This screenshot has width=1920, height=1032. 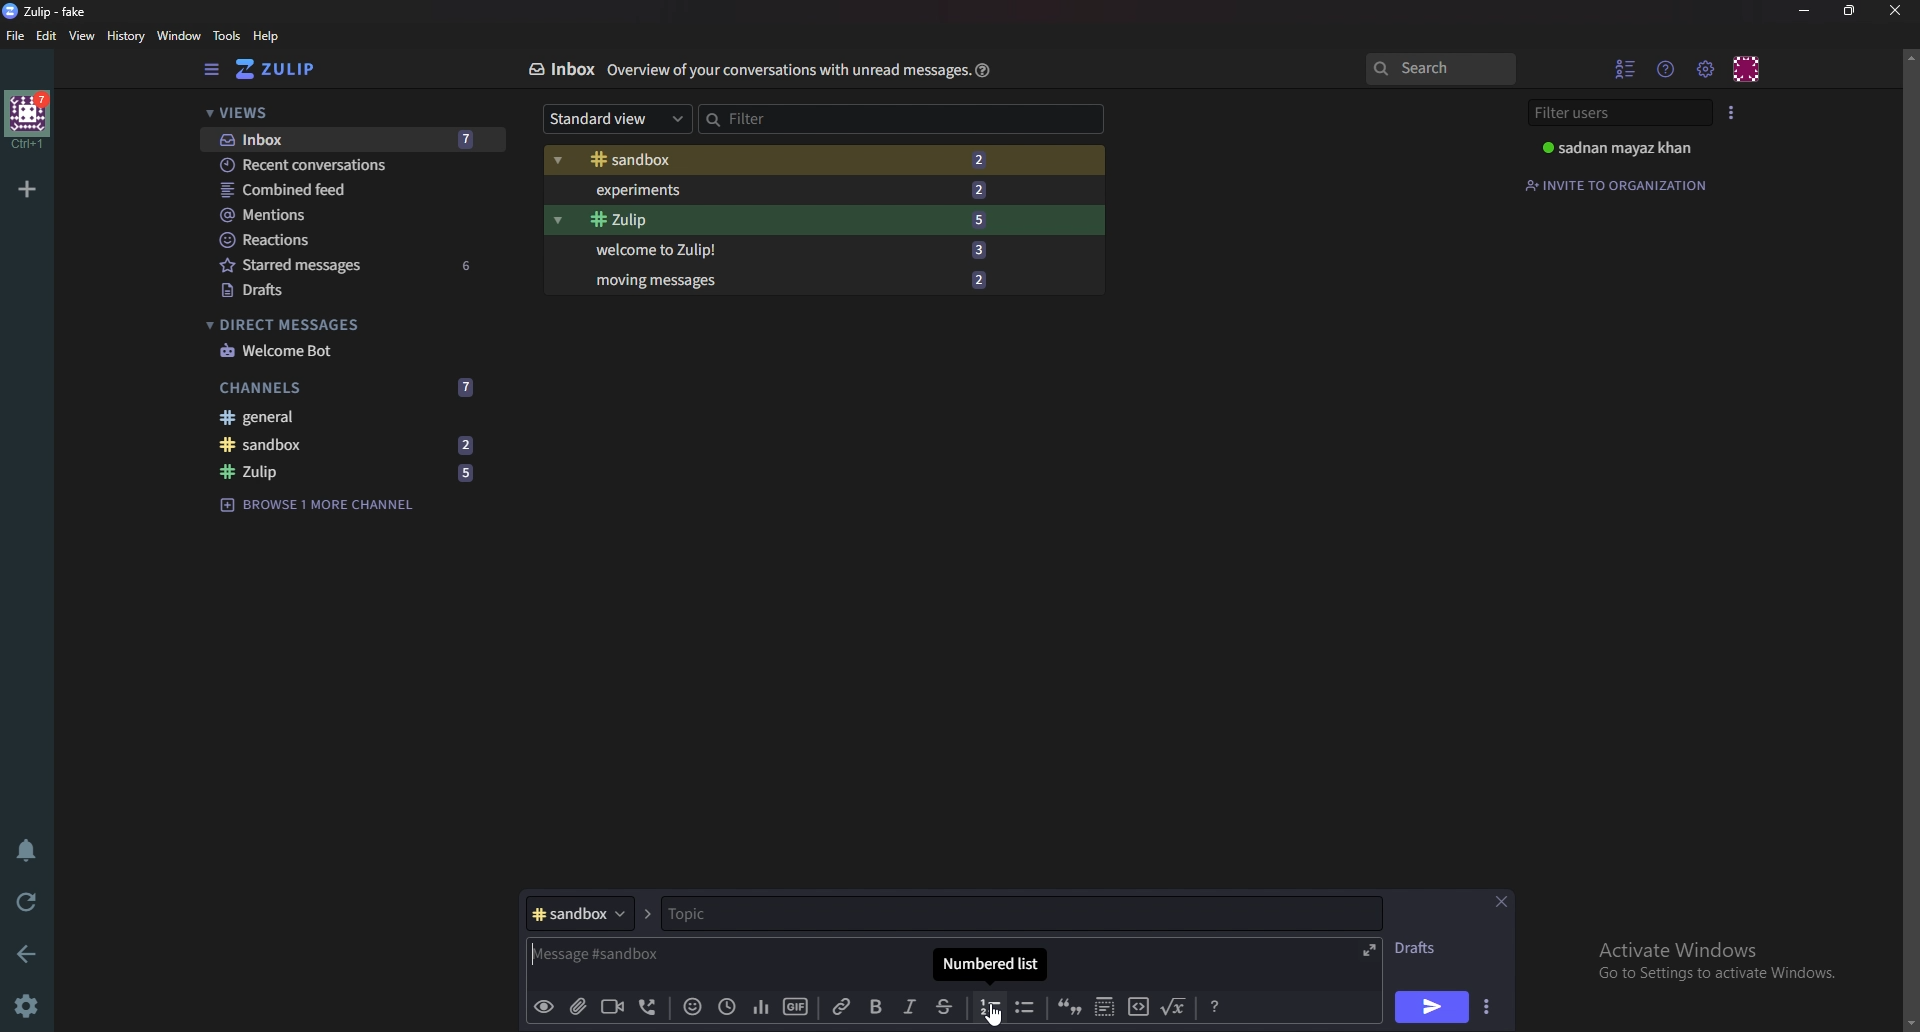 I want to click on gif, so click(x=794, y=1004).